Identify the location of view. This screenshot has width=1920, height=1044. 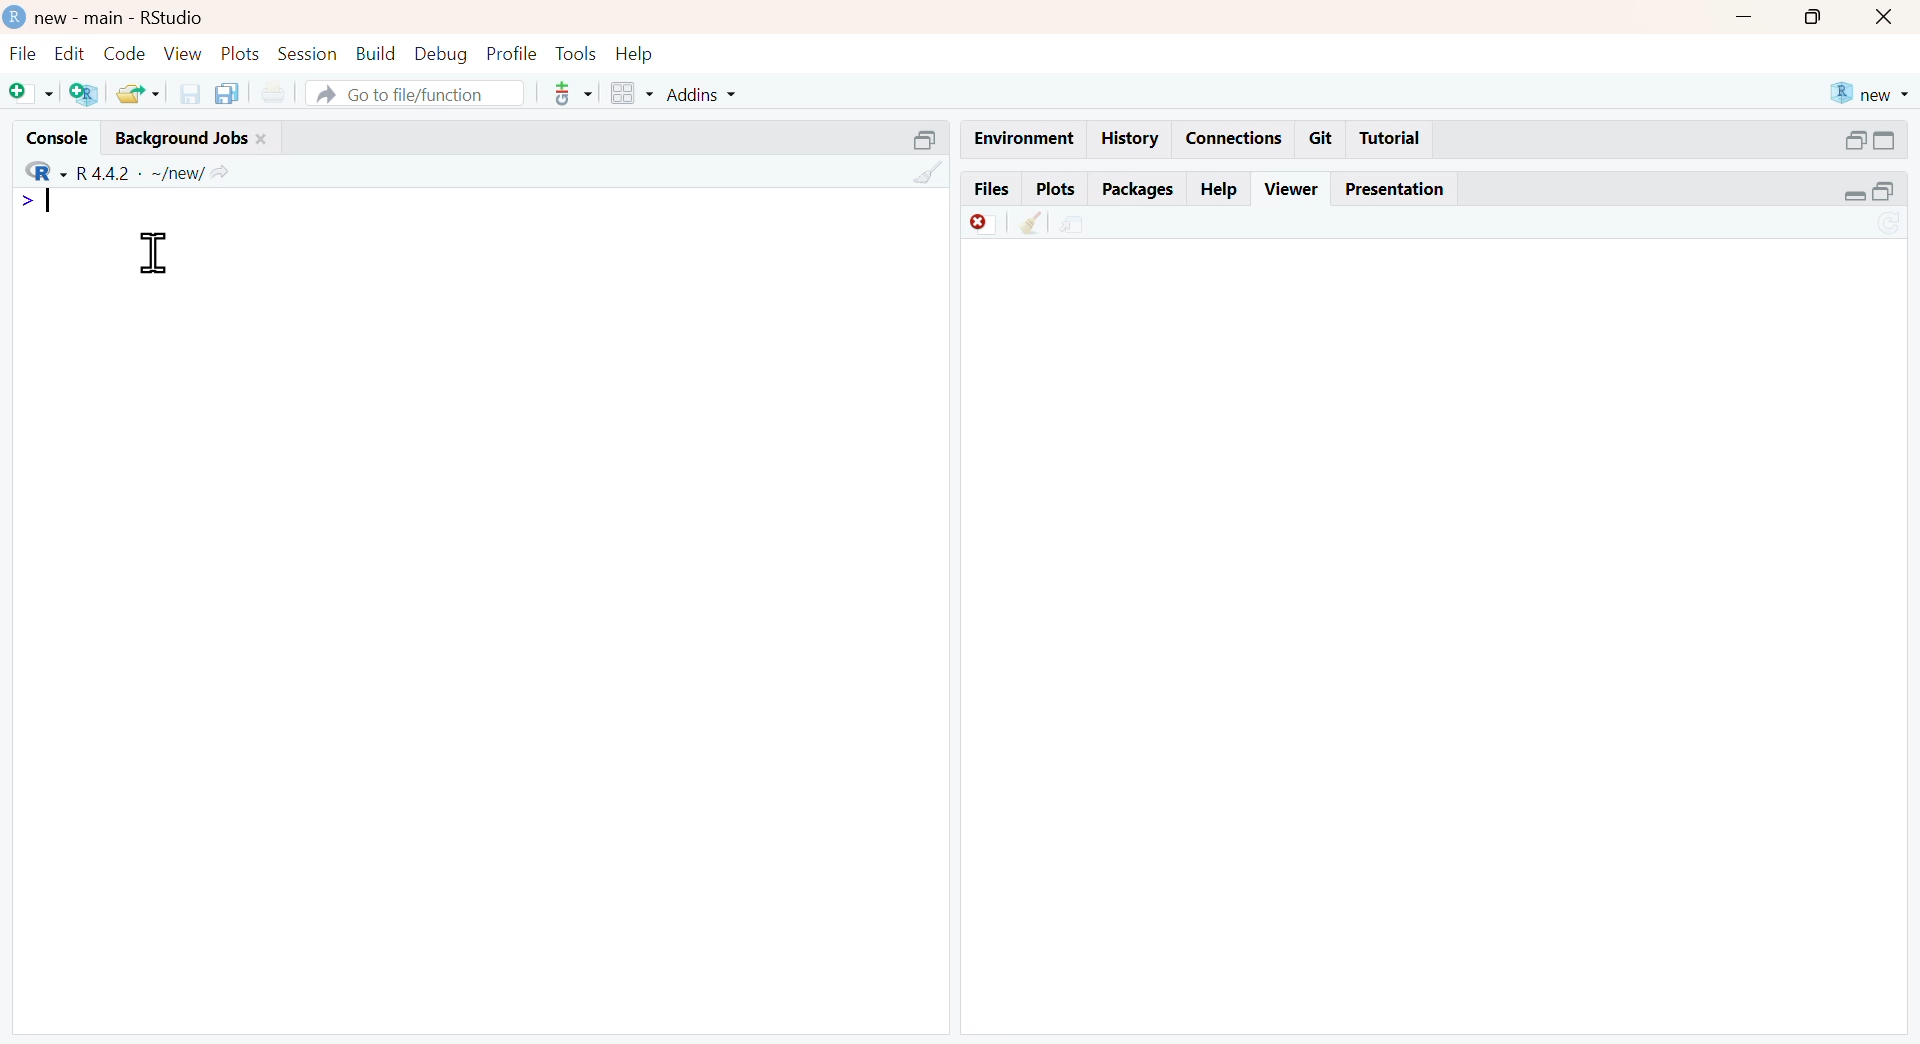
(183, 52).